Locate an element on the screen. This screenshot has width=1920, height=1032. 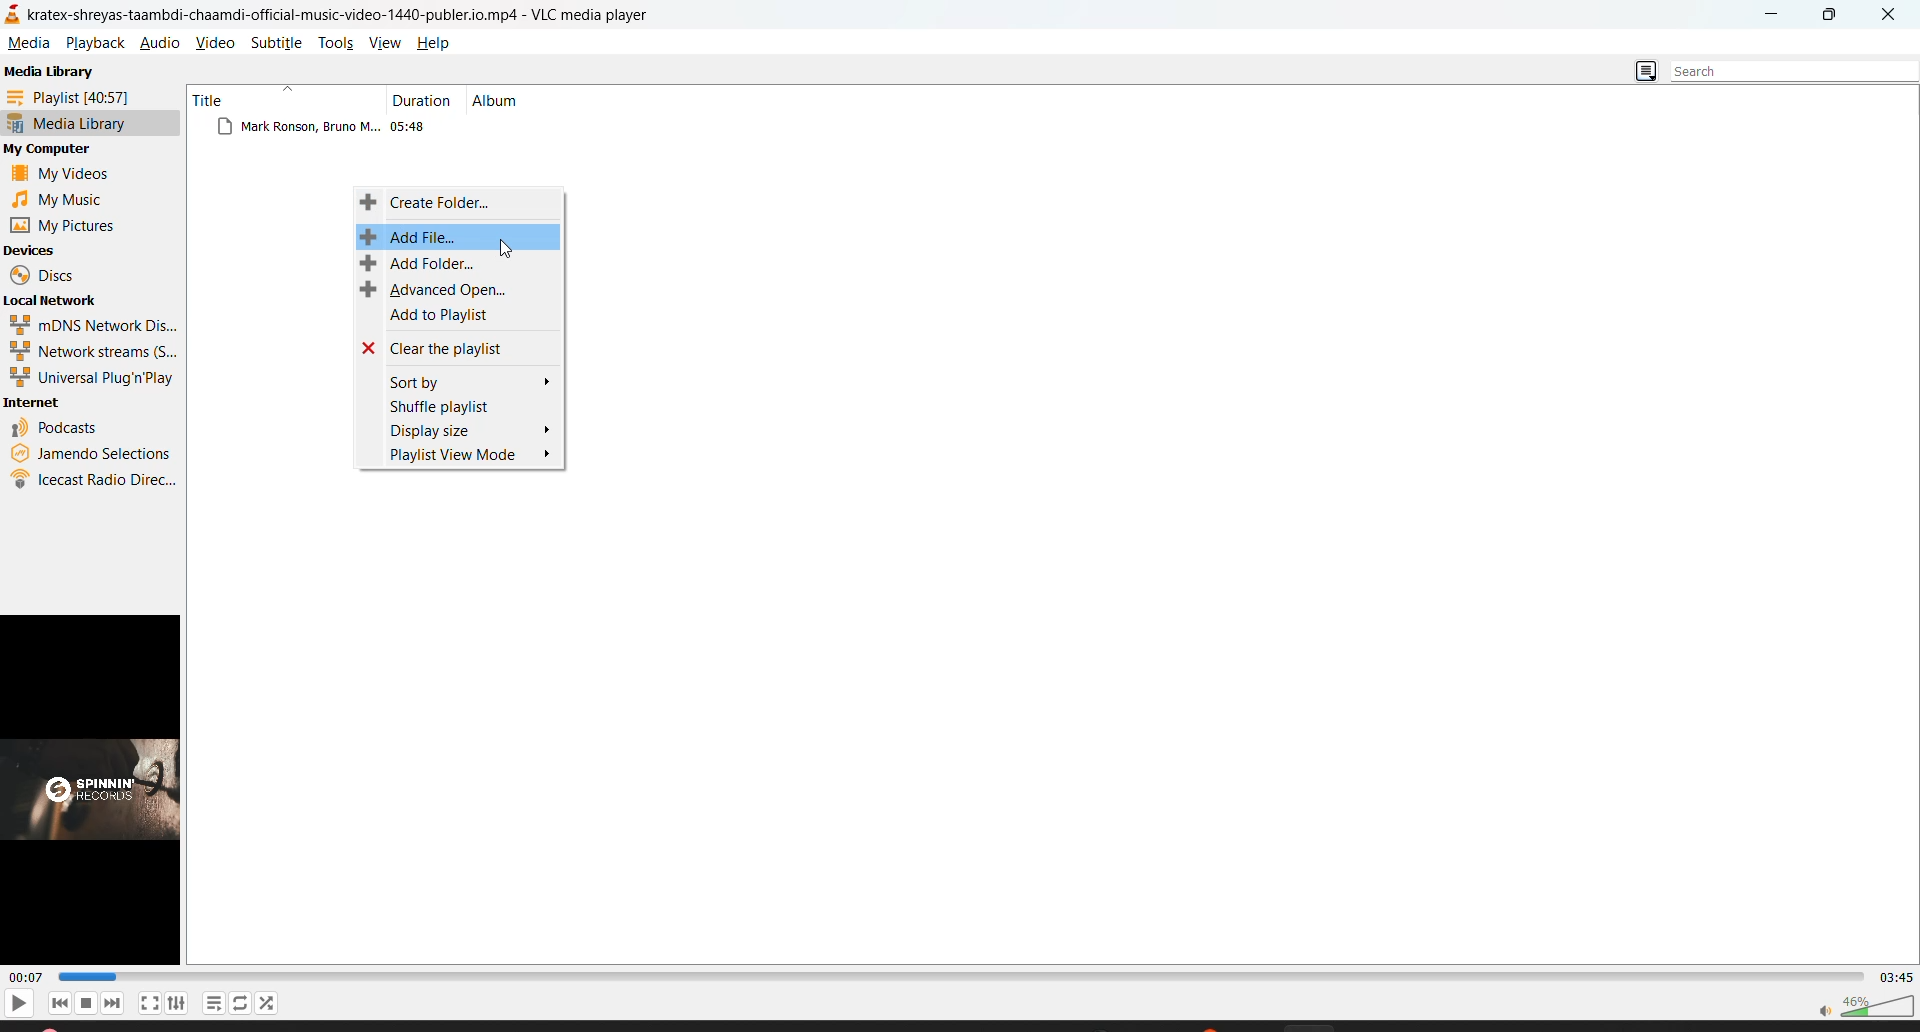
sort by is located at coordinates (468, 381).